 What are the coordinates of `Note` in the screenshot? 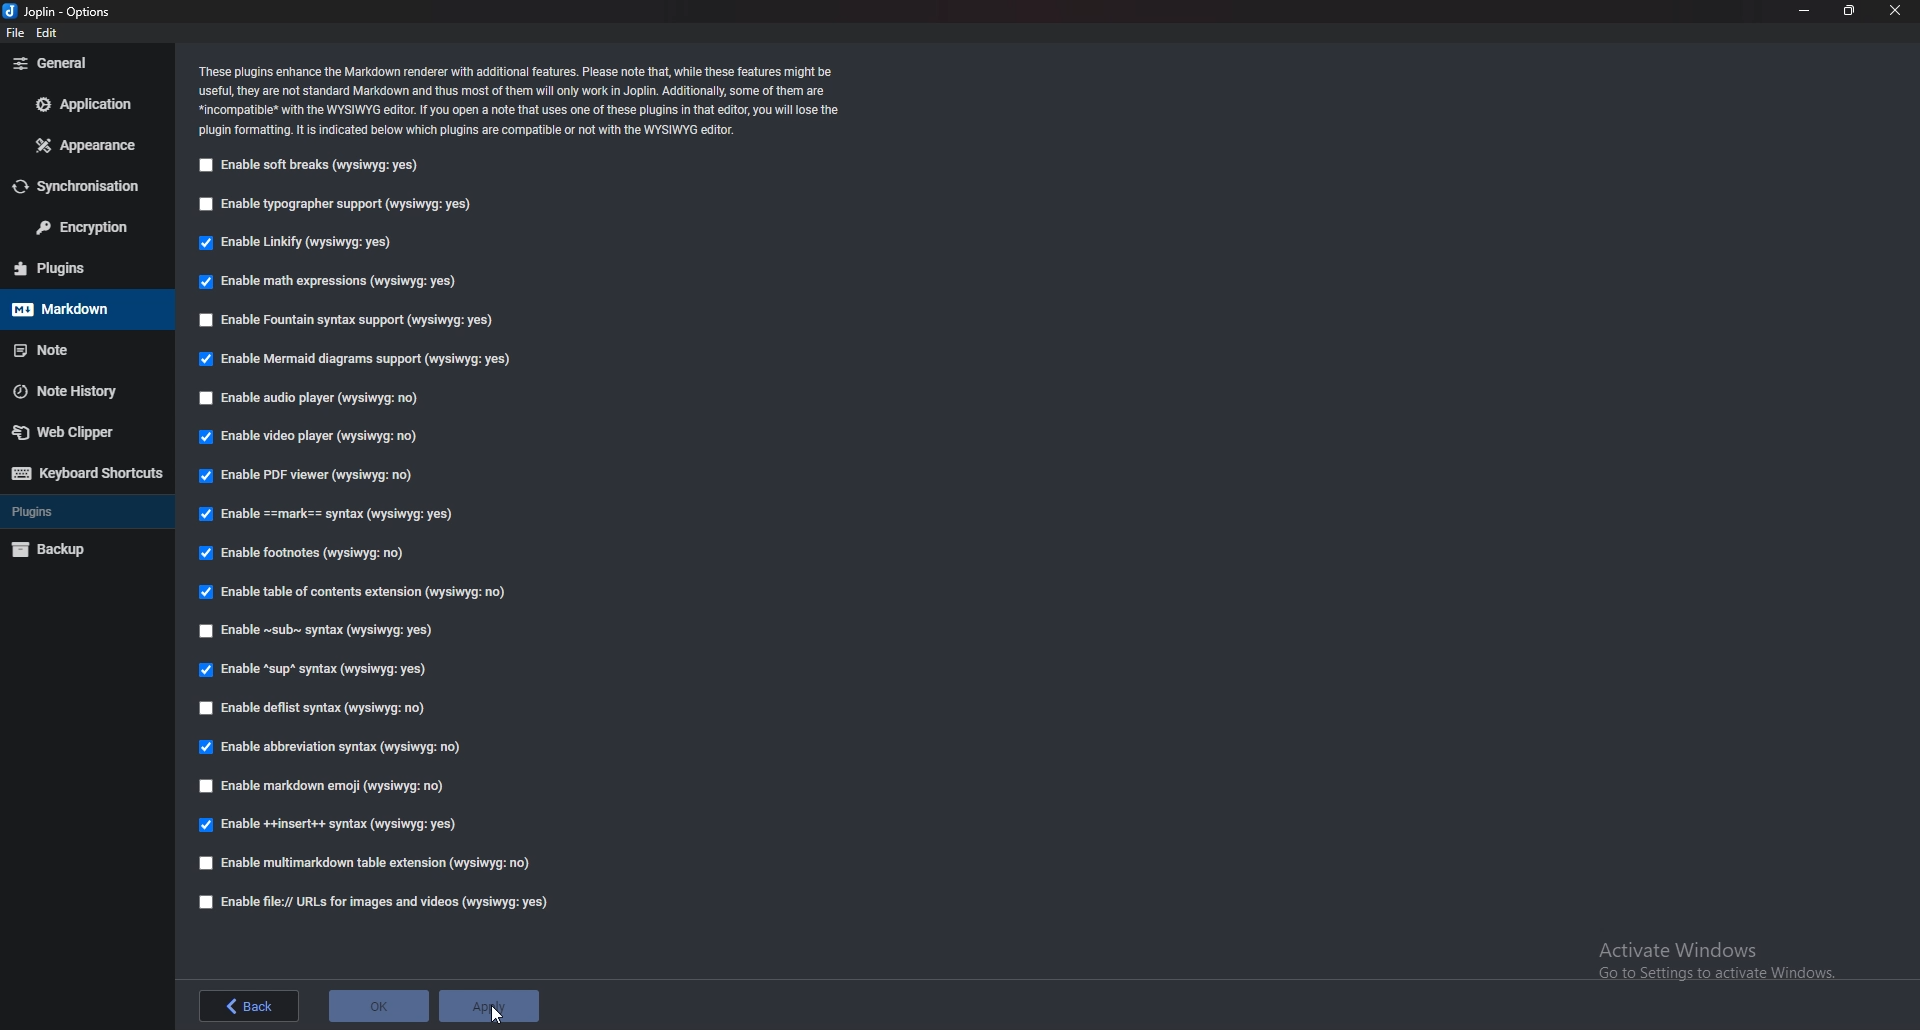 It's located at (78, 349).